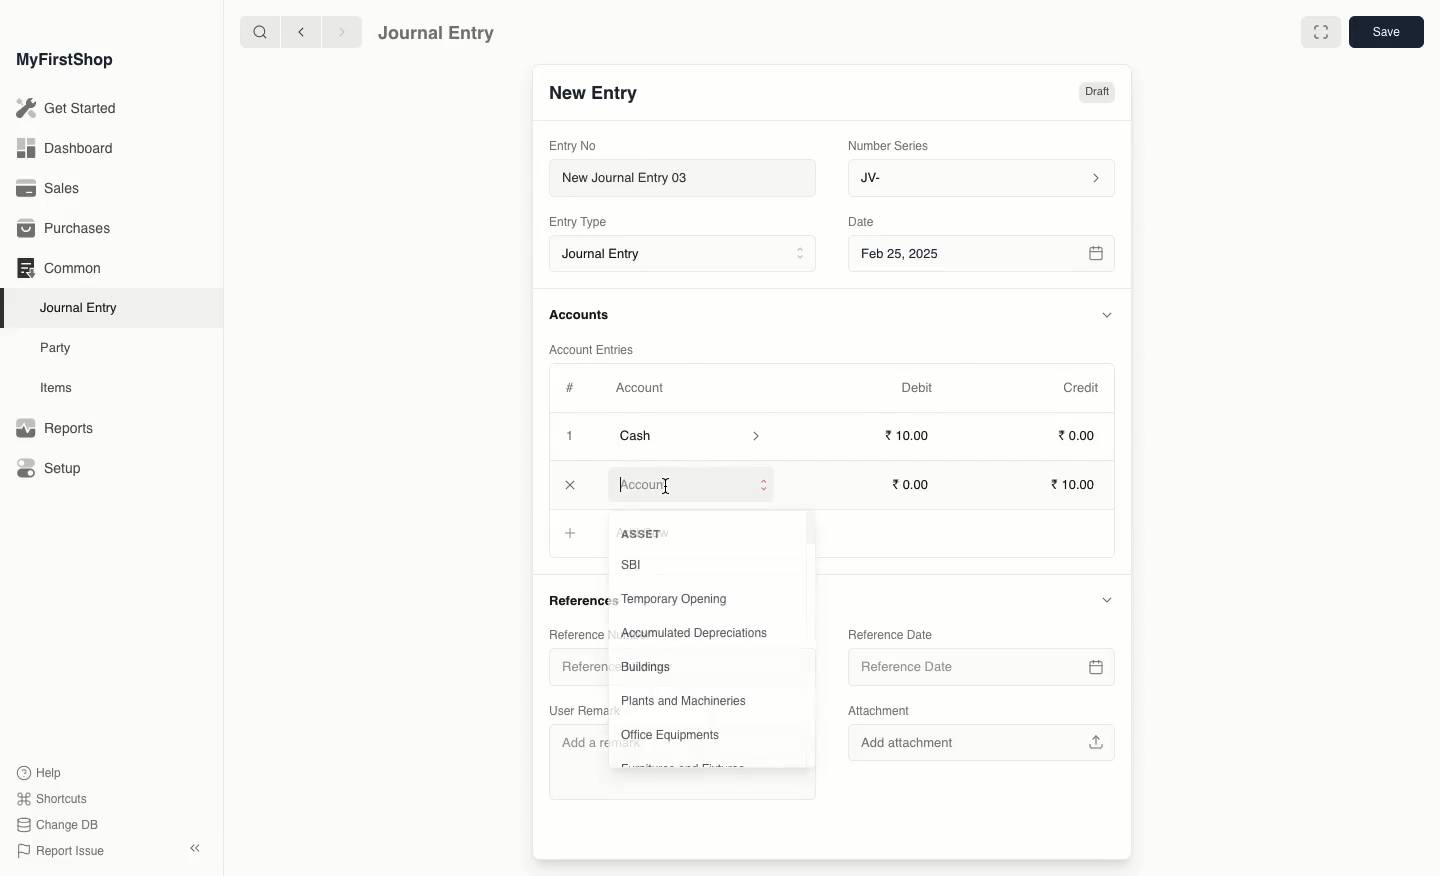 The width and height of the screenshot is (1440, 876). Describe the element at coordinates (1385, 33) in the screenshot. I see `save` at that location.